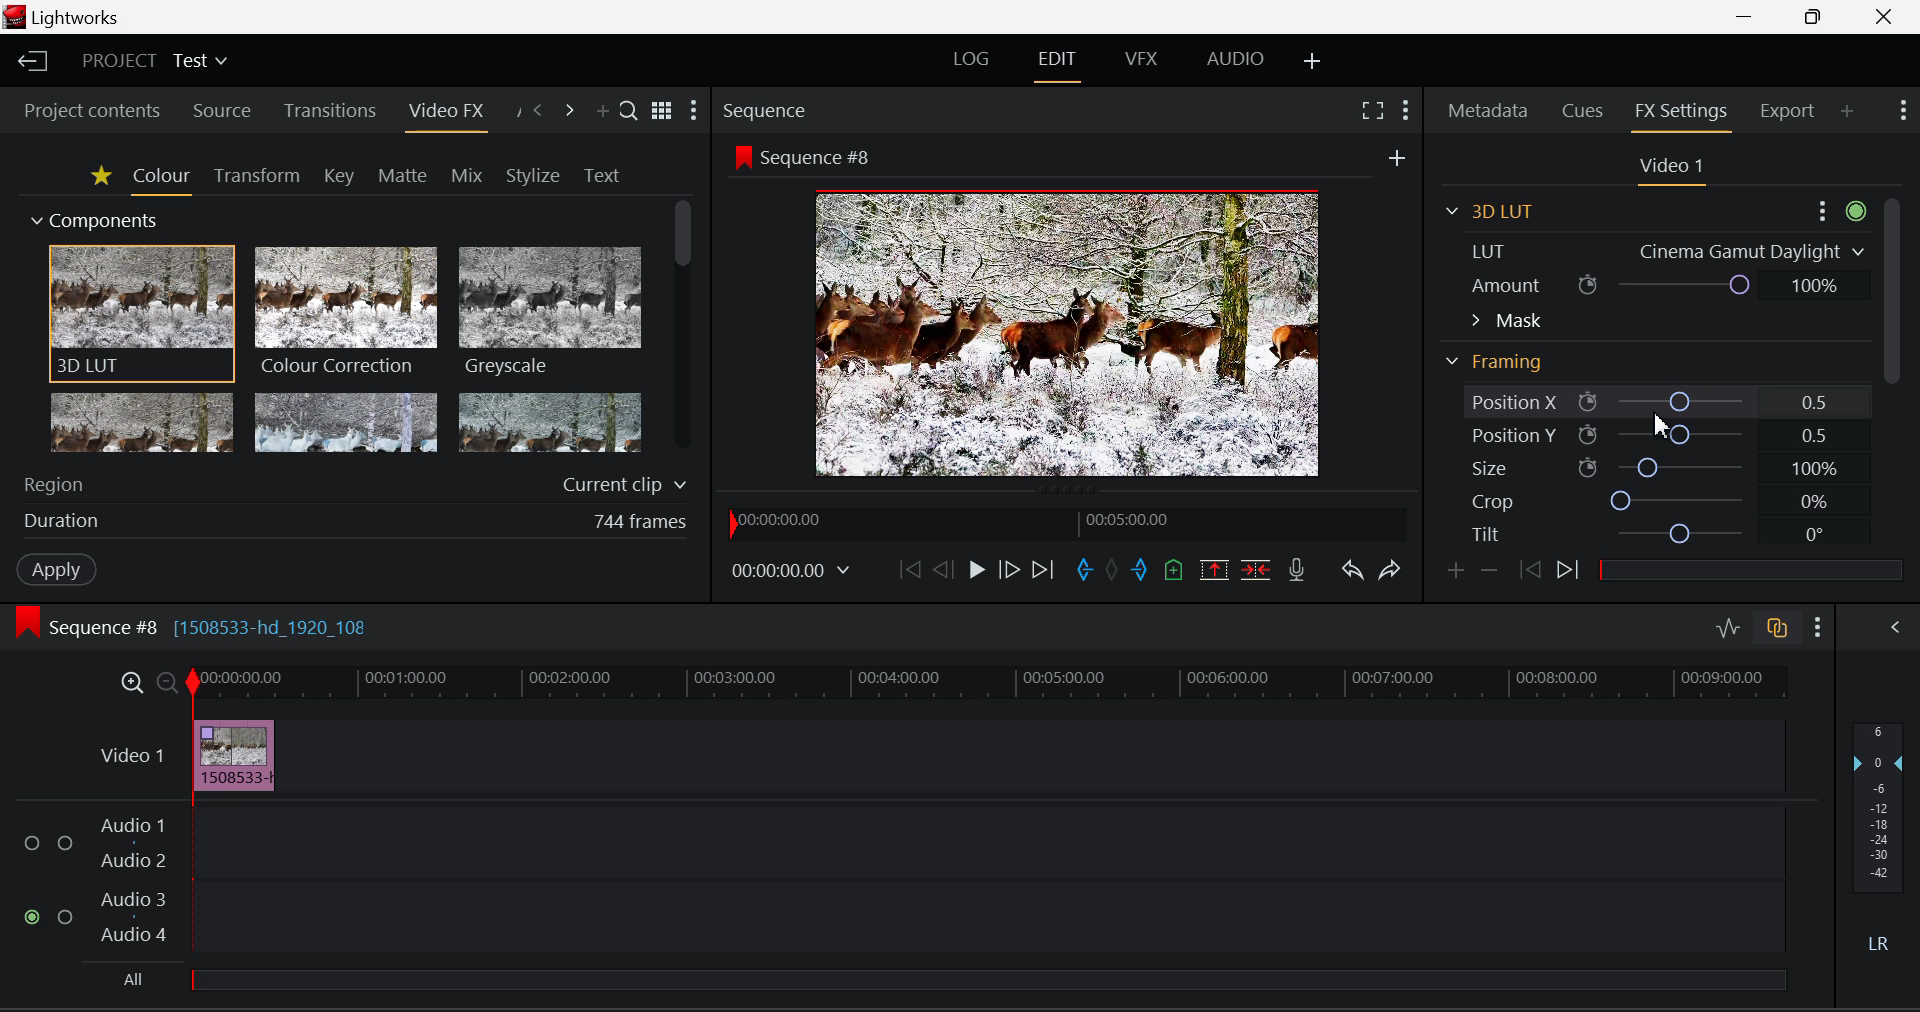 The height and width of the screenshot is (1012, 1920). I want to click on Mark Cue, so click(1172, 569).